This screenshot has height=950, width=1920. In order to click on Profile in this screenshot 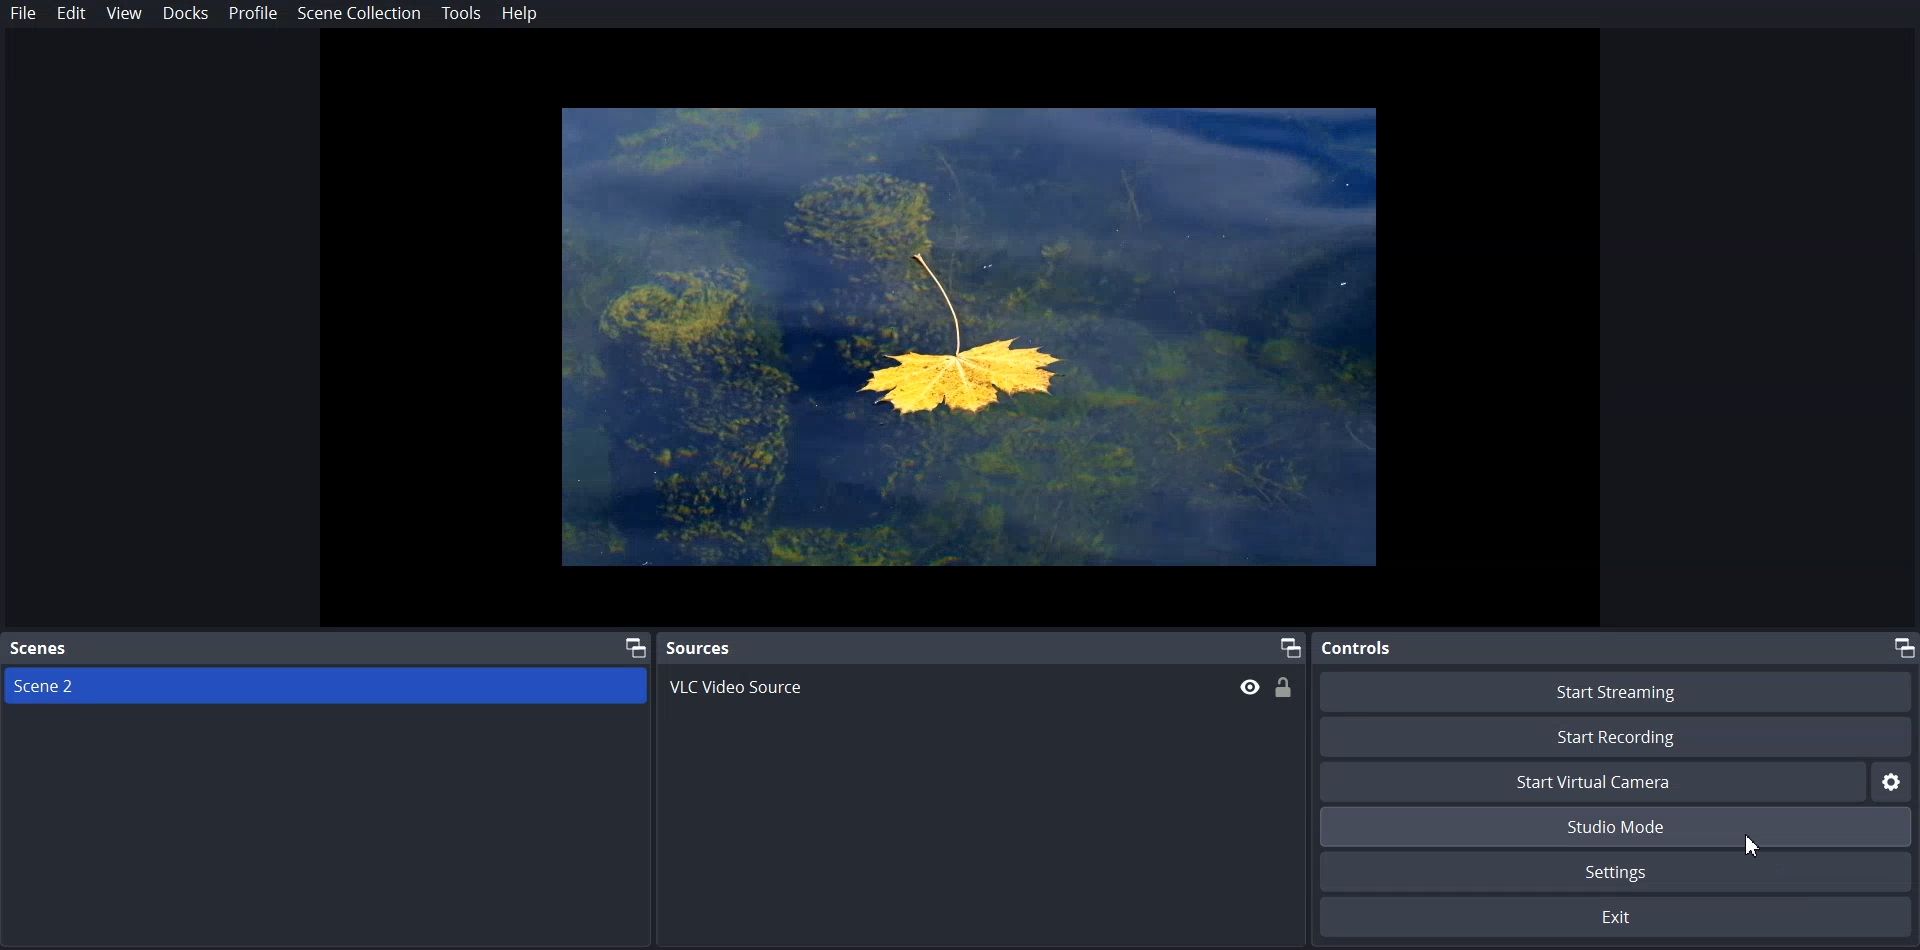, I will do `click(254, 13)`.